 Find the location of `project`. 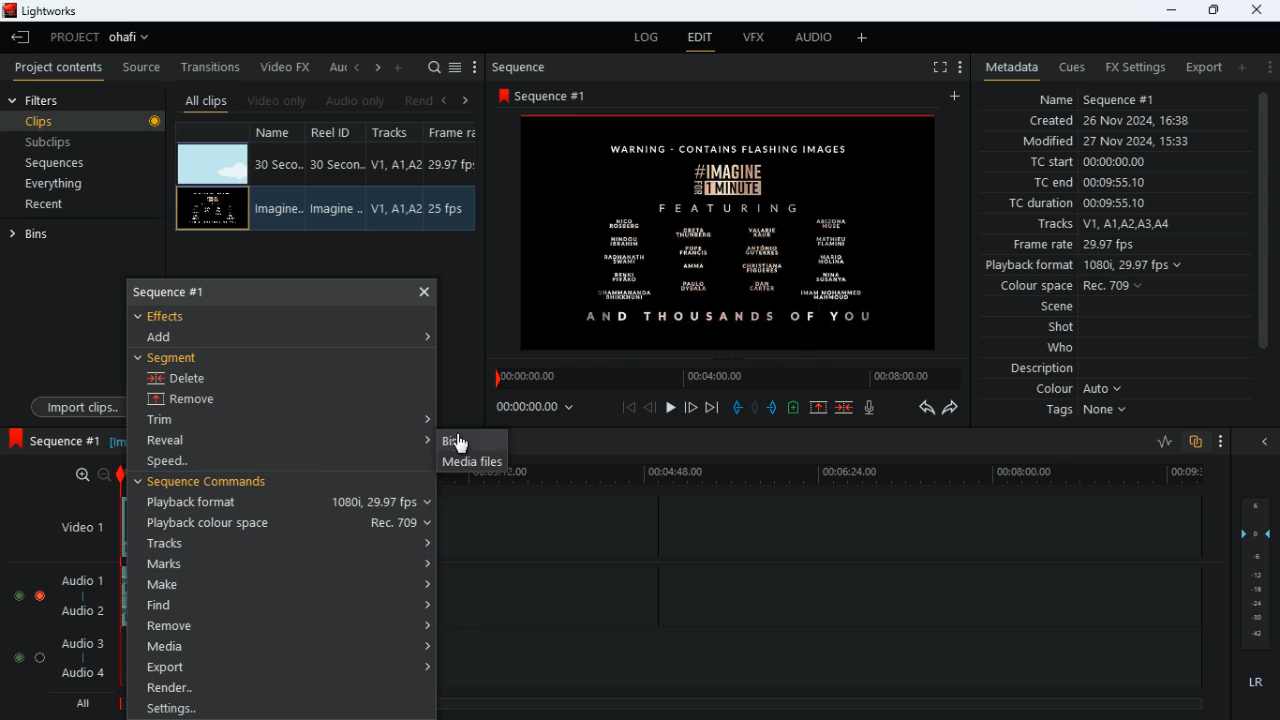

project is located at coordinates (106, 37).